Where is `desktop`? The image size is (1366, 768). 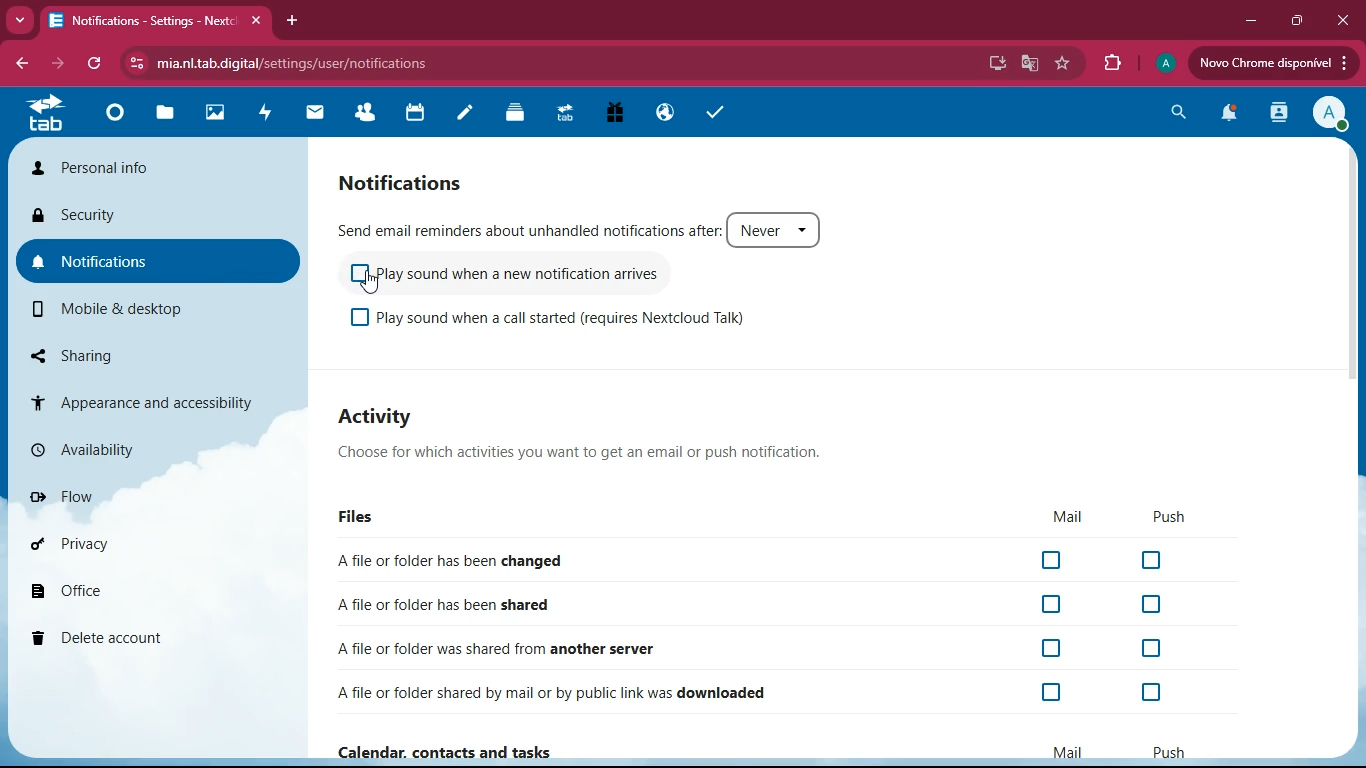
desktop is located at coordinates (992, 64).